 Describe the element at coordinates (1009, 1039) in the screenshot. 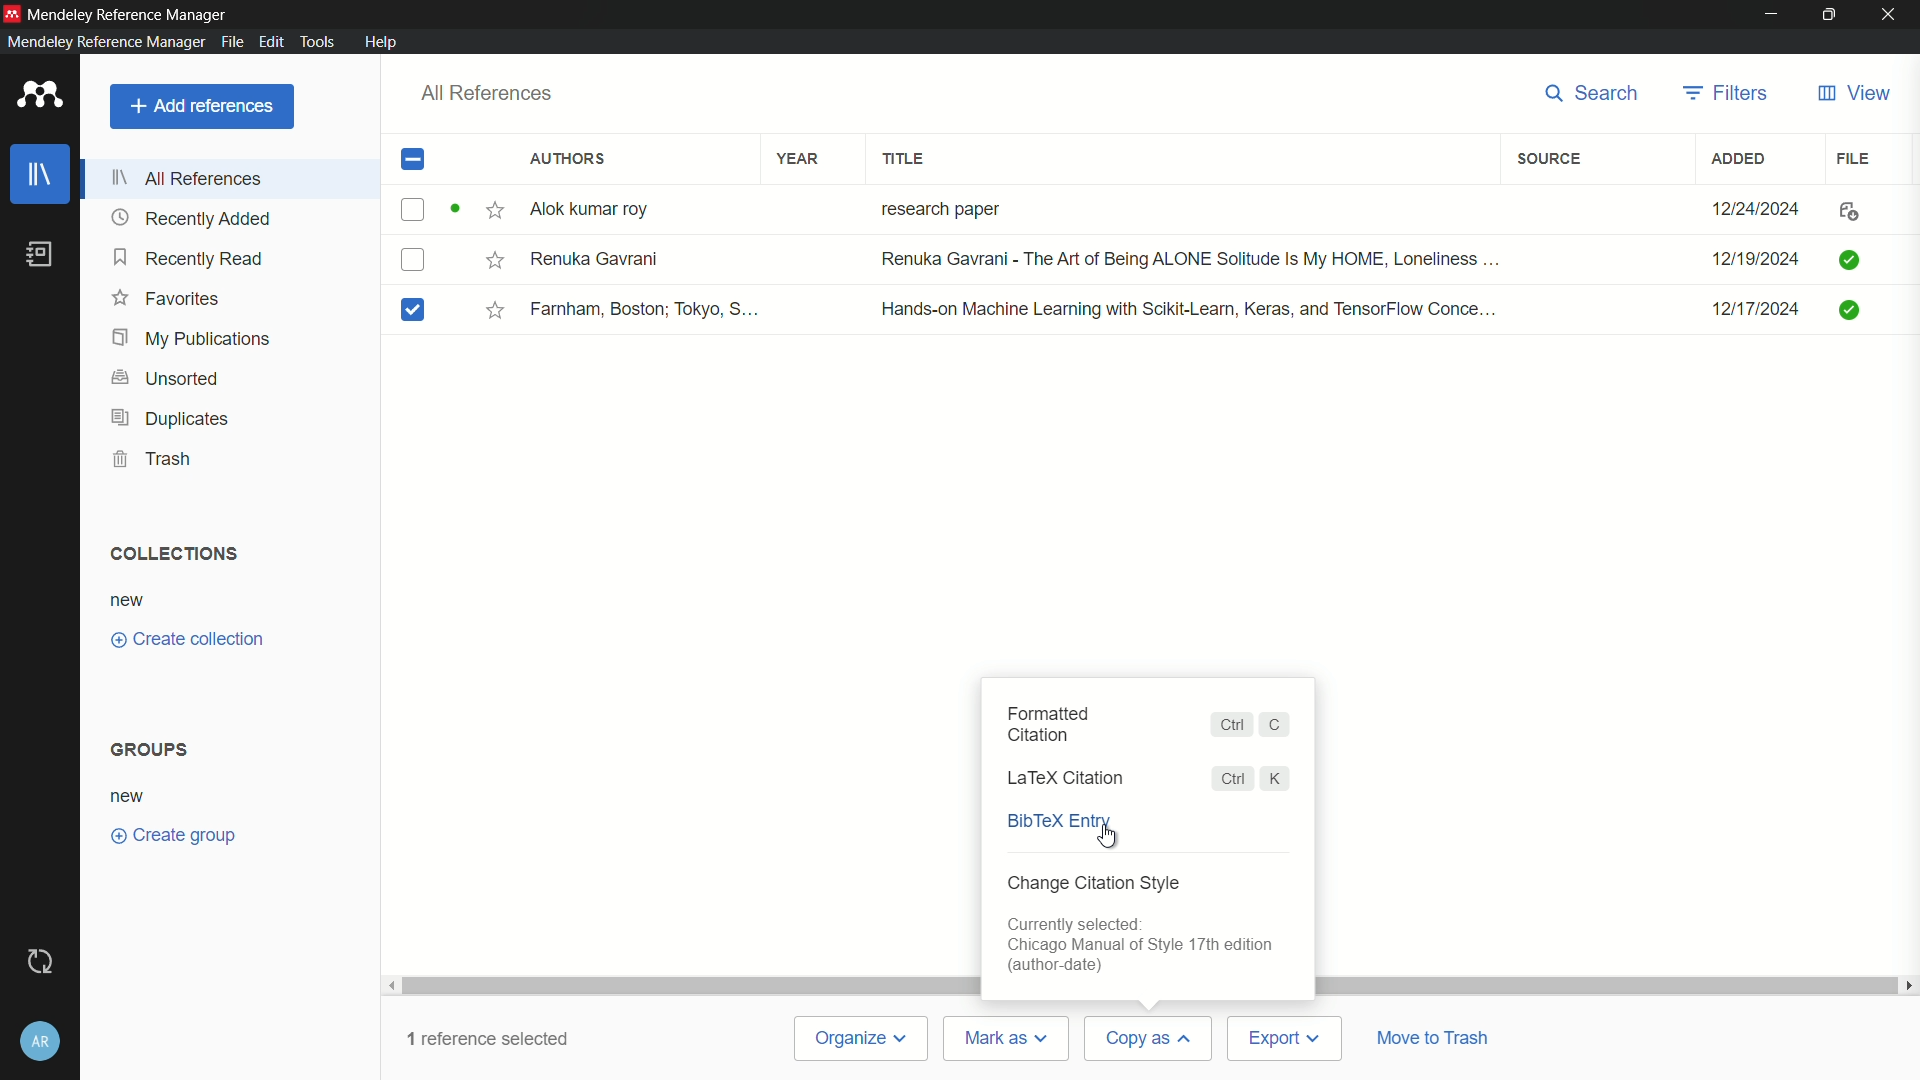

I see `mark as` at that location.